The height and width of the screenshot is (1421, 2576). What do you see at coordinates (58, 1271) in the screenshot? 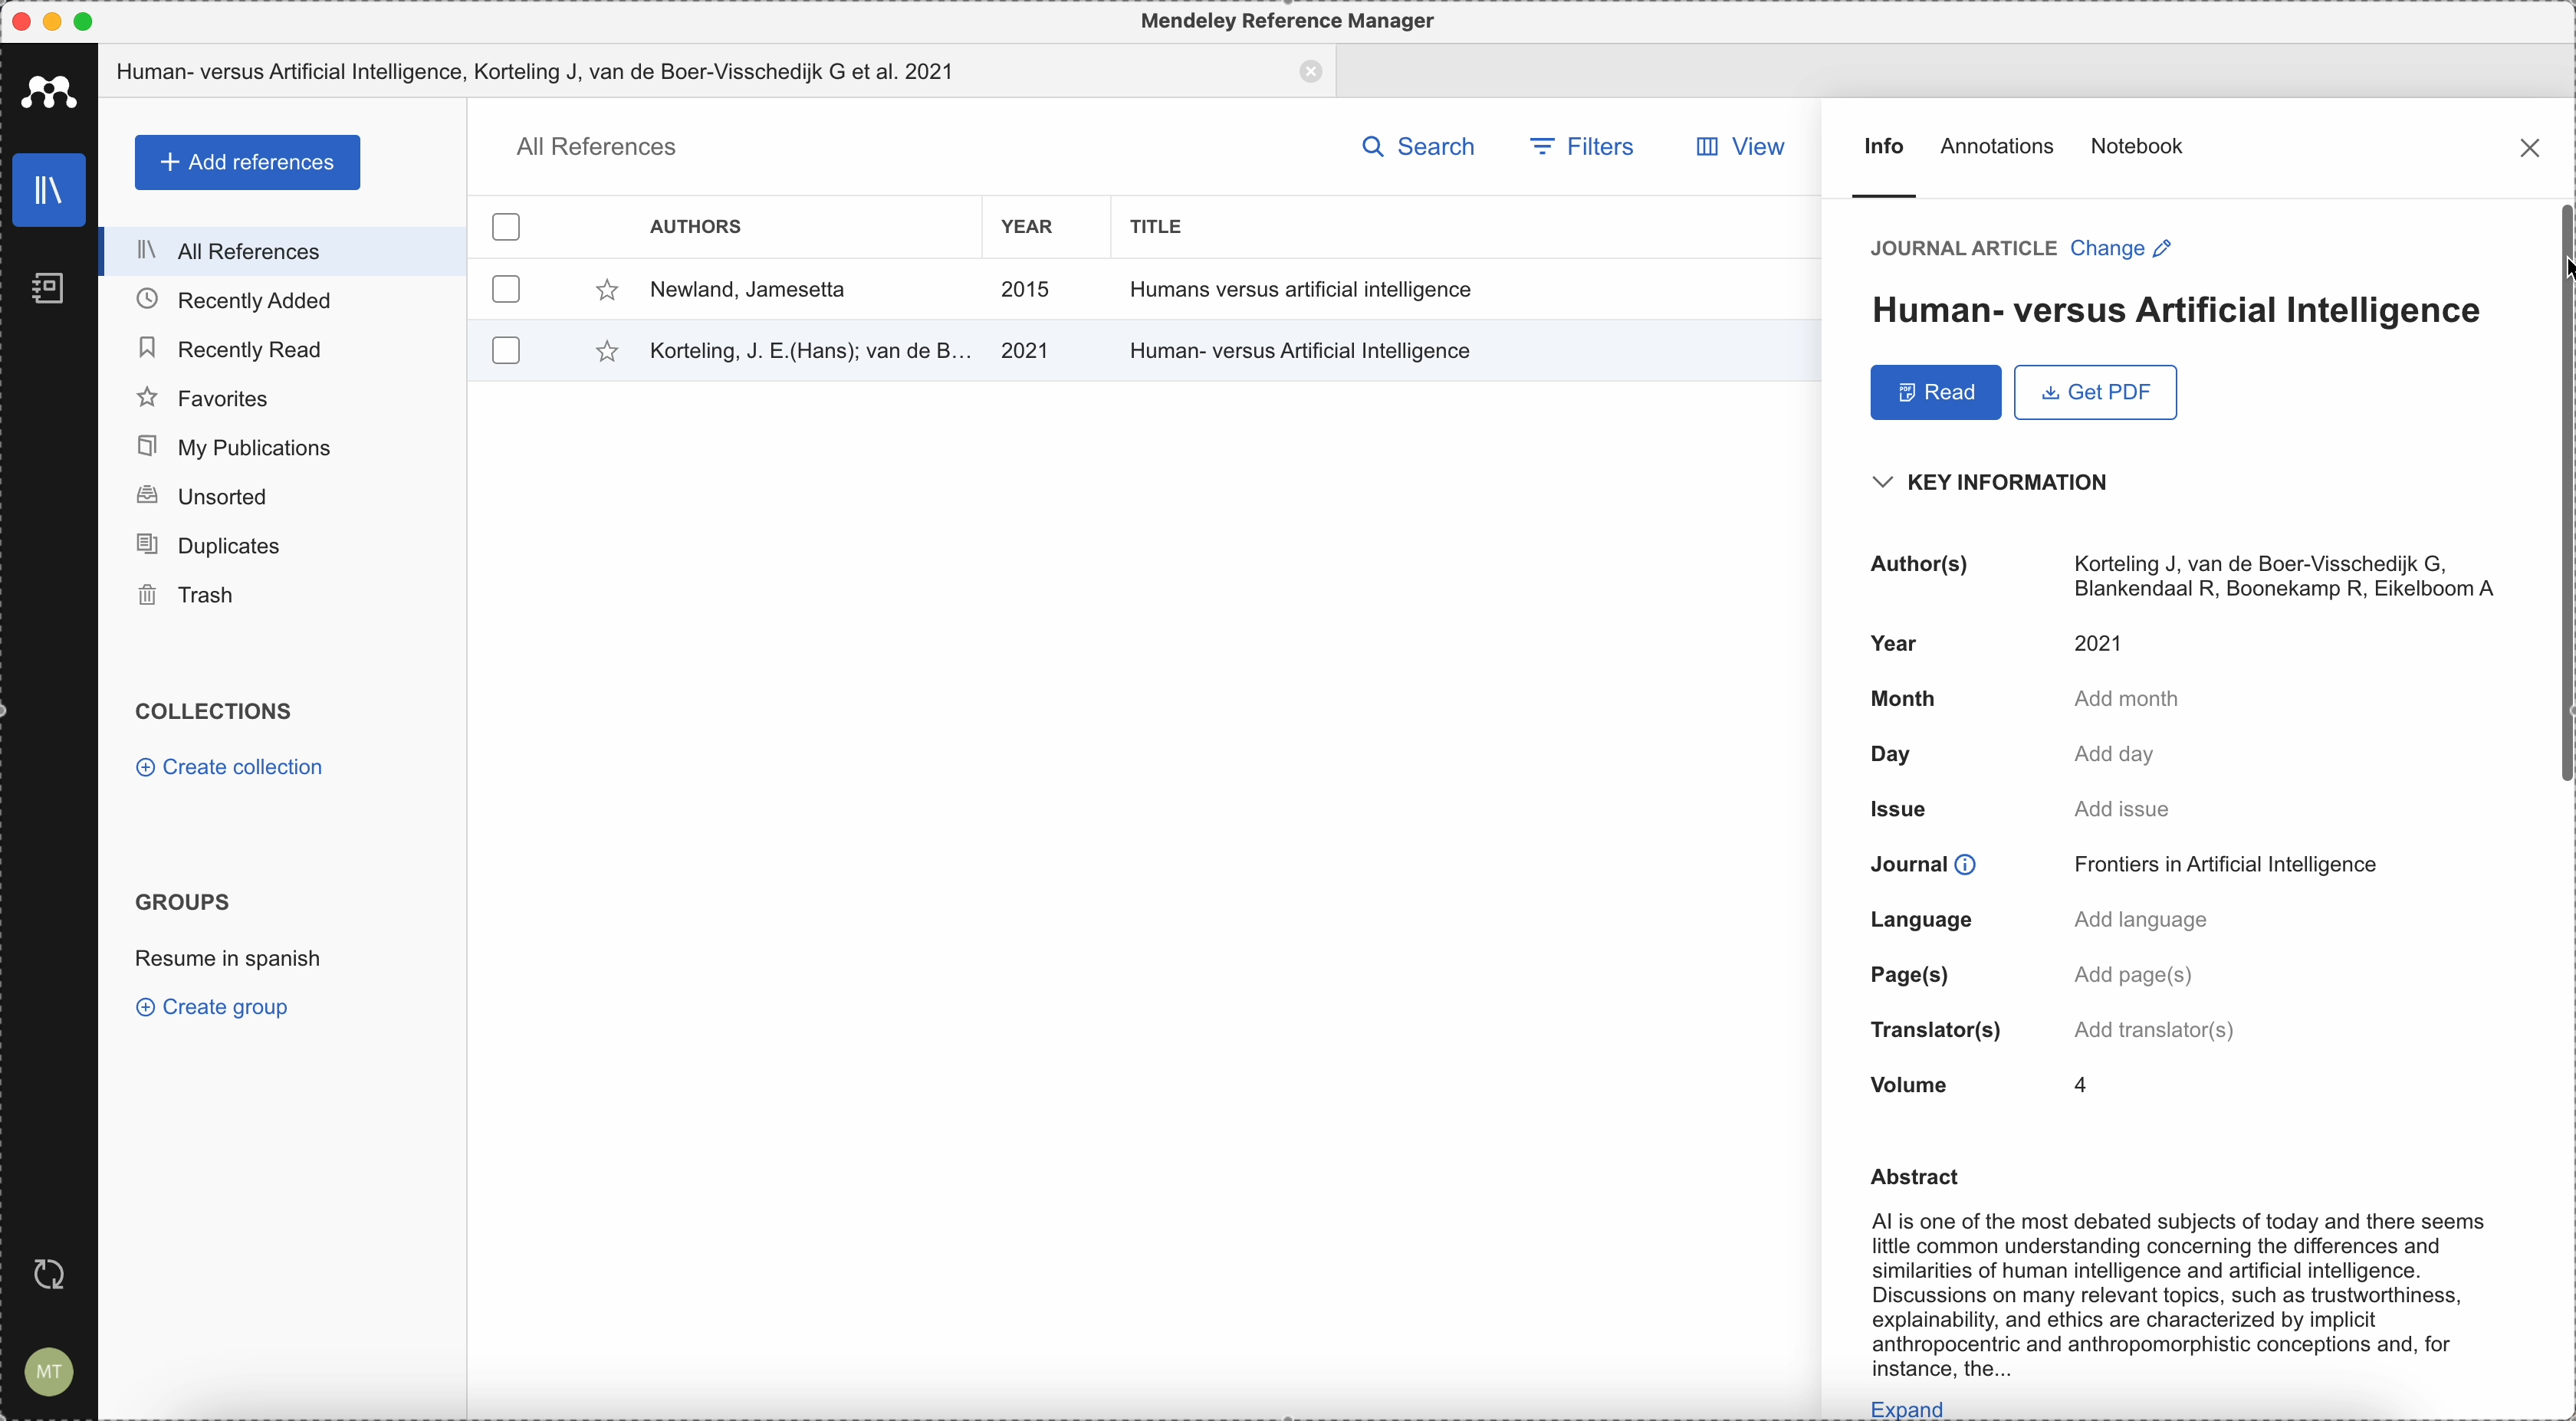
I see `last sync` at bounding box center [58, 1271].